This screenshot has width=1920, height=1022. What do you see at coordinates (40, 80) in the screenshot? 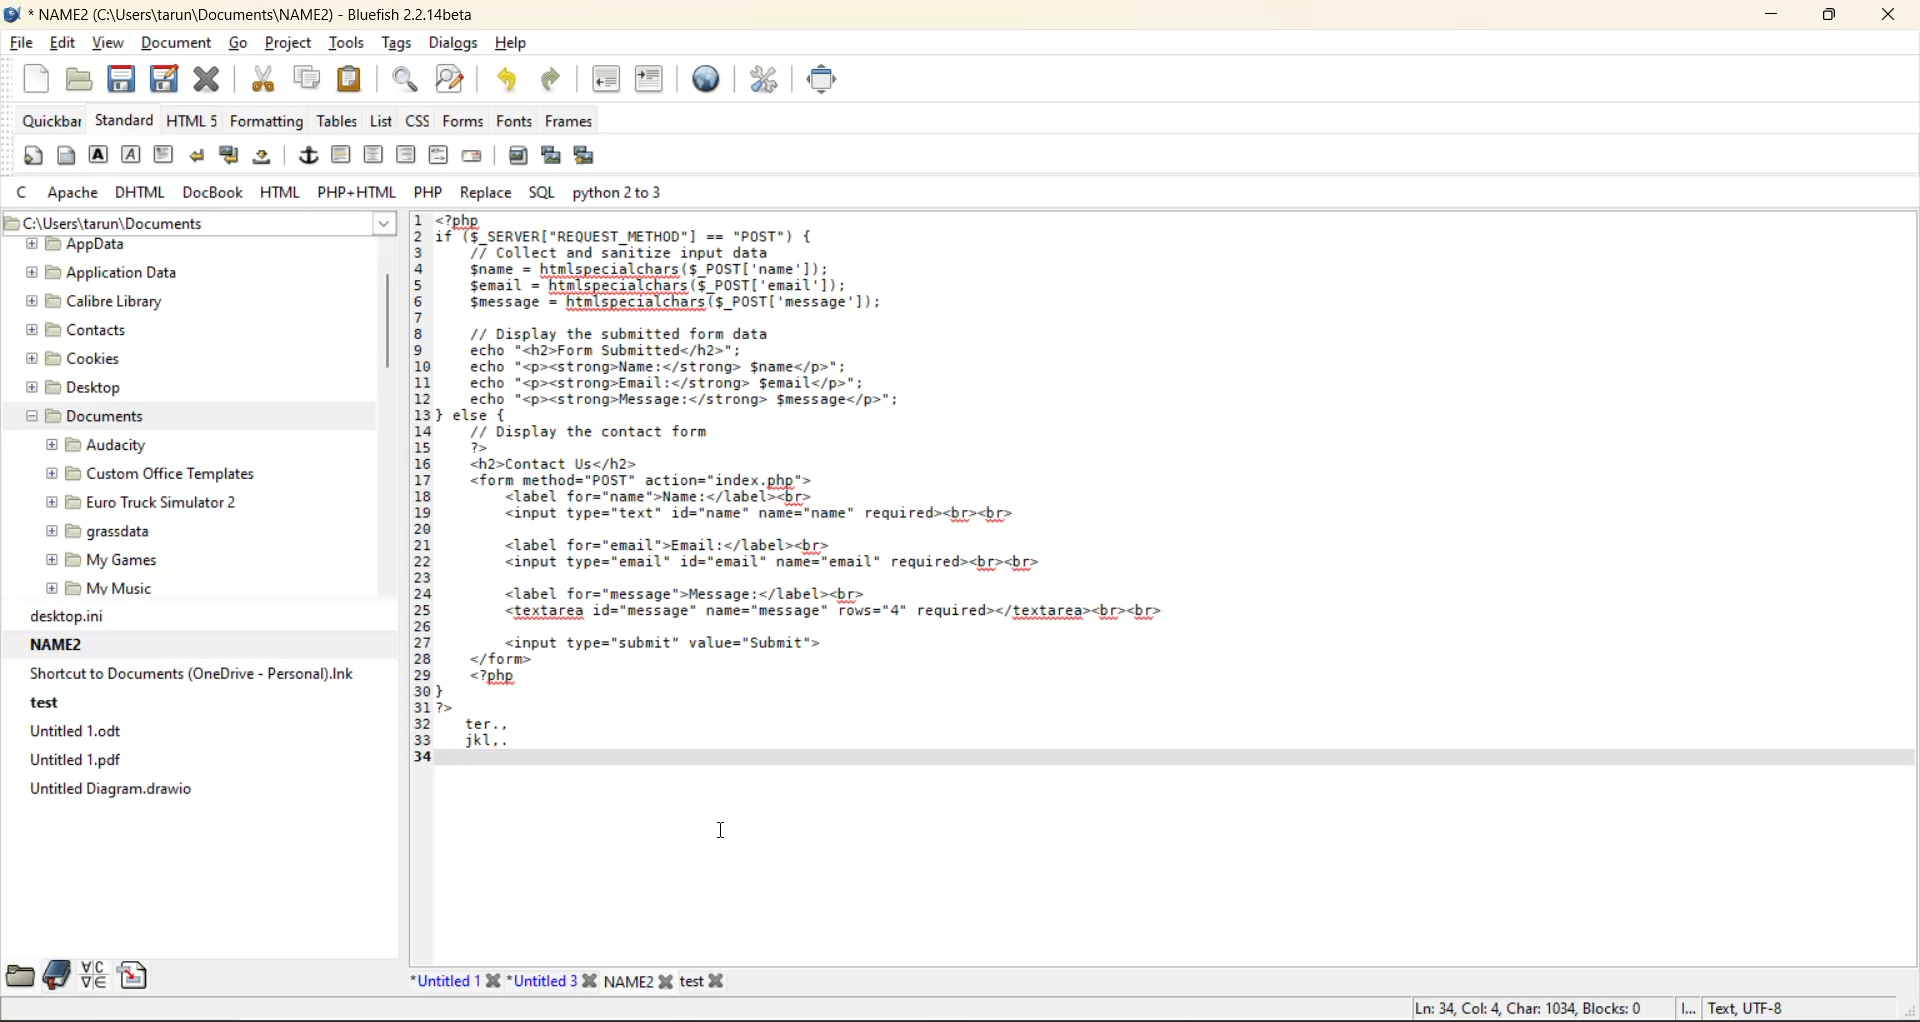
I see `new` at bounding box center [40, 80].